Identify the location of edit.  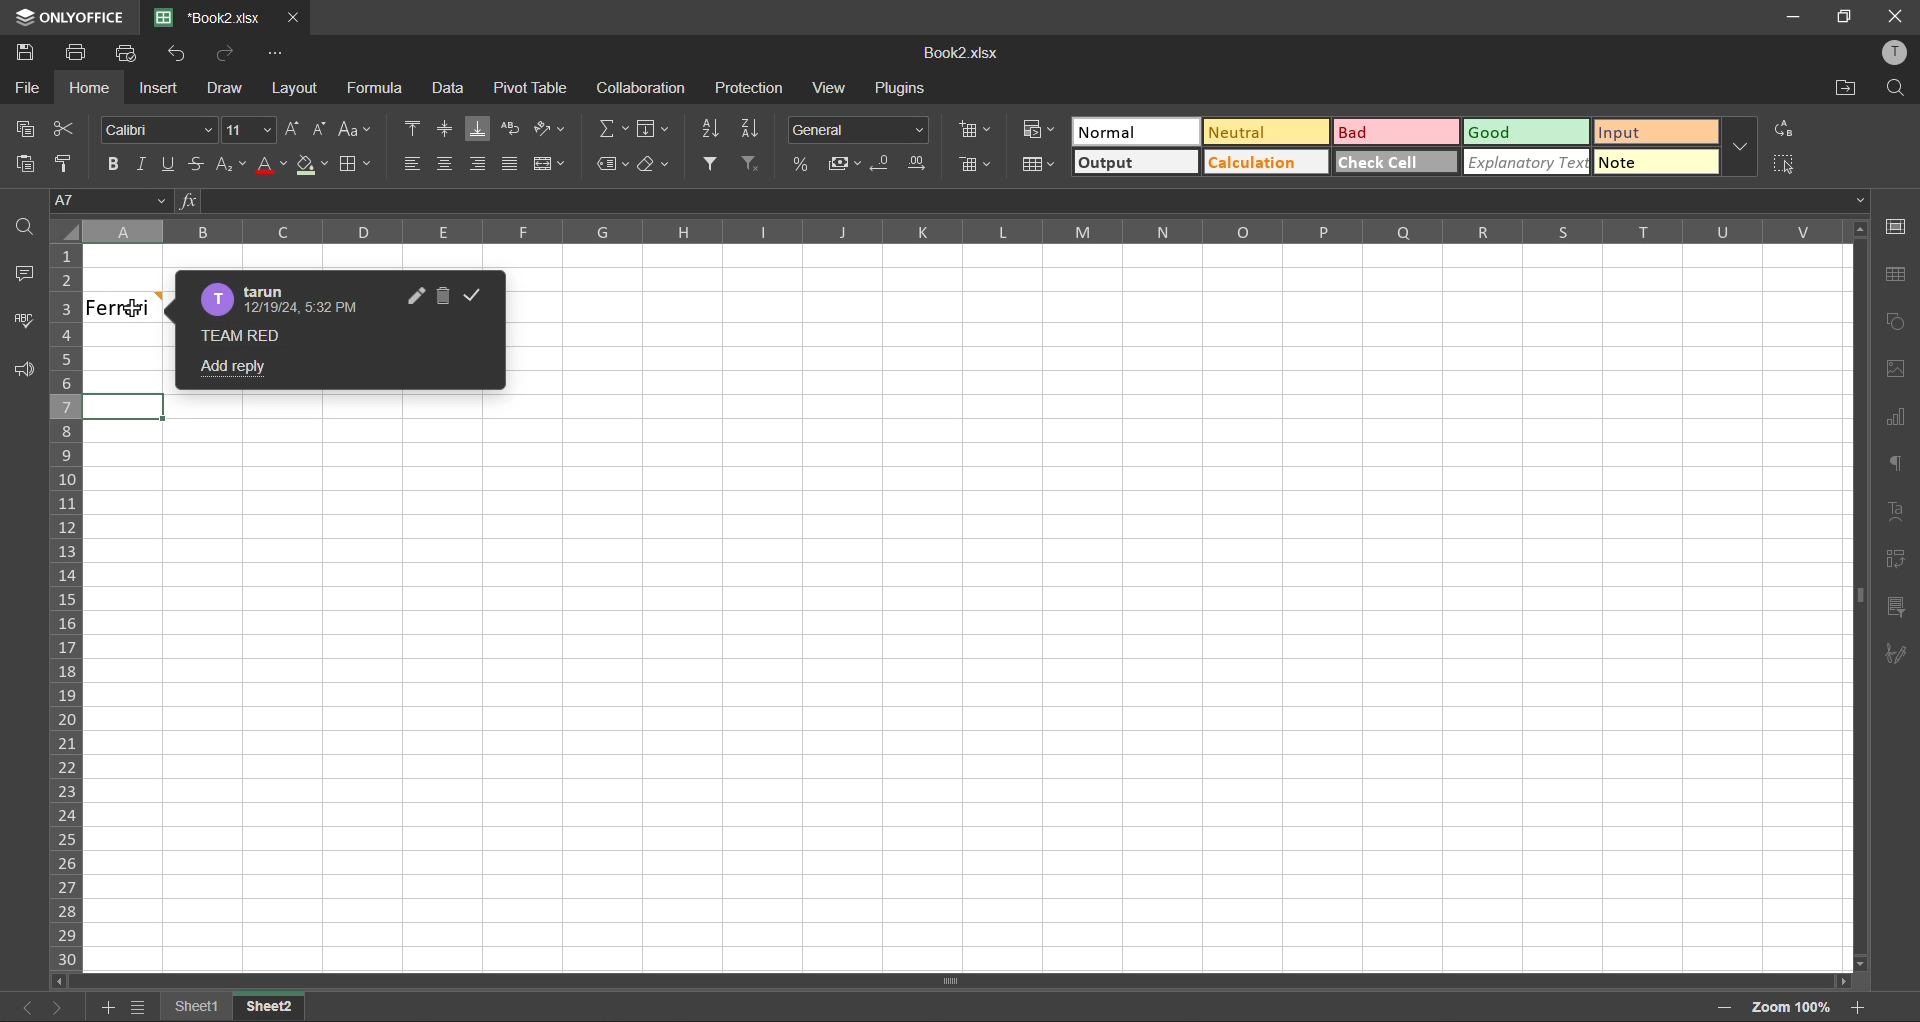
(414, 295).